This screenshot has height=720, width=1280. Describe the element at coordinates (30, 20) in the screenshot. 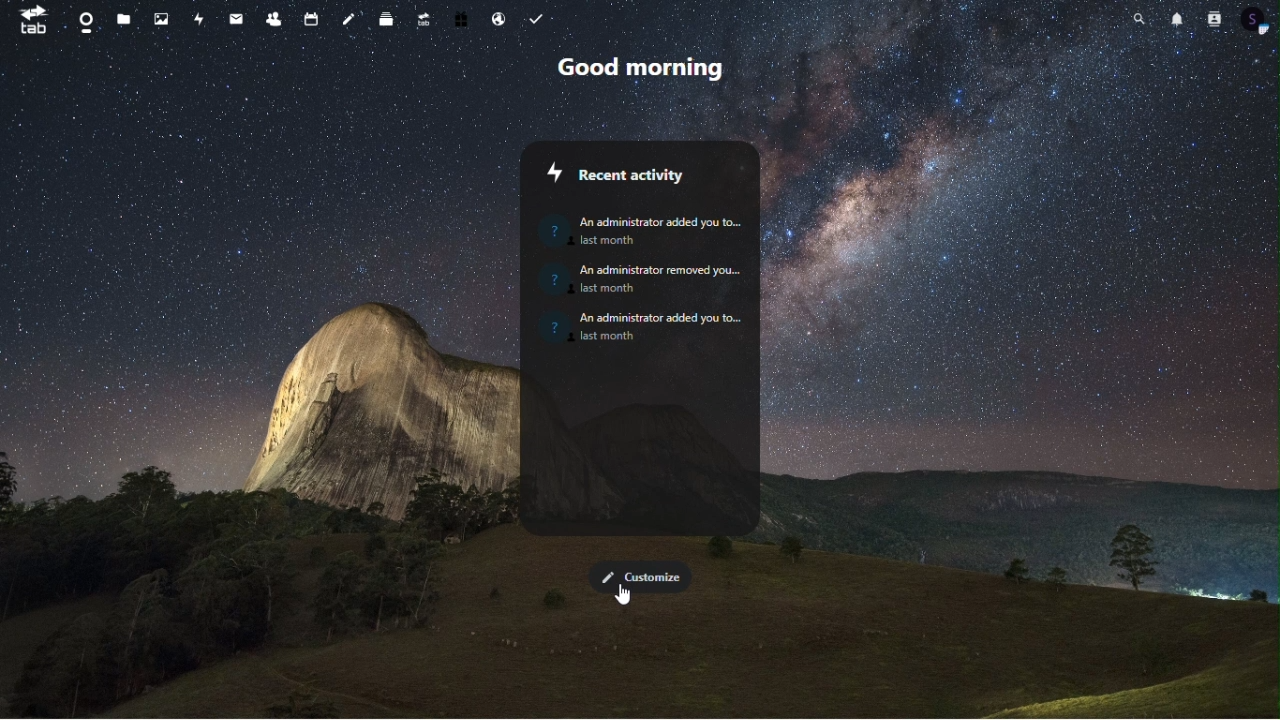

I see `tab` at that location.